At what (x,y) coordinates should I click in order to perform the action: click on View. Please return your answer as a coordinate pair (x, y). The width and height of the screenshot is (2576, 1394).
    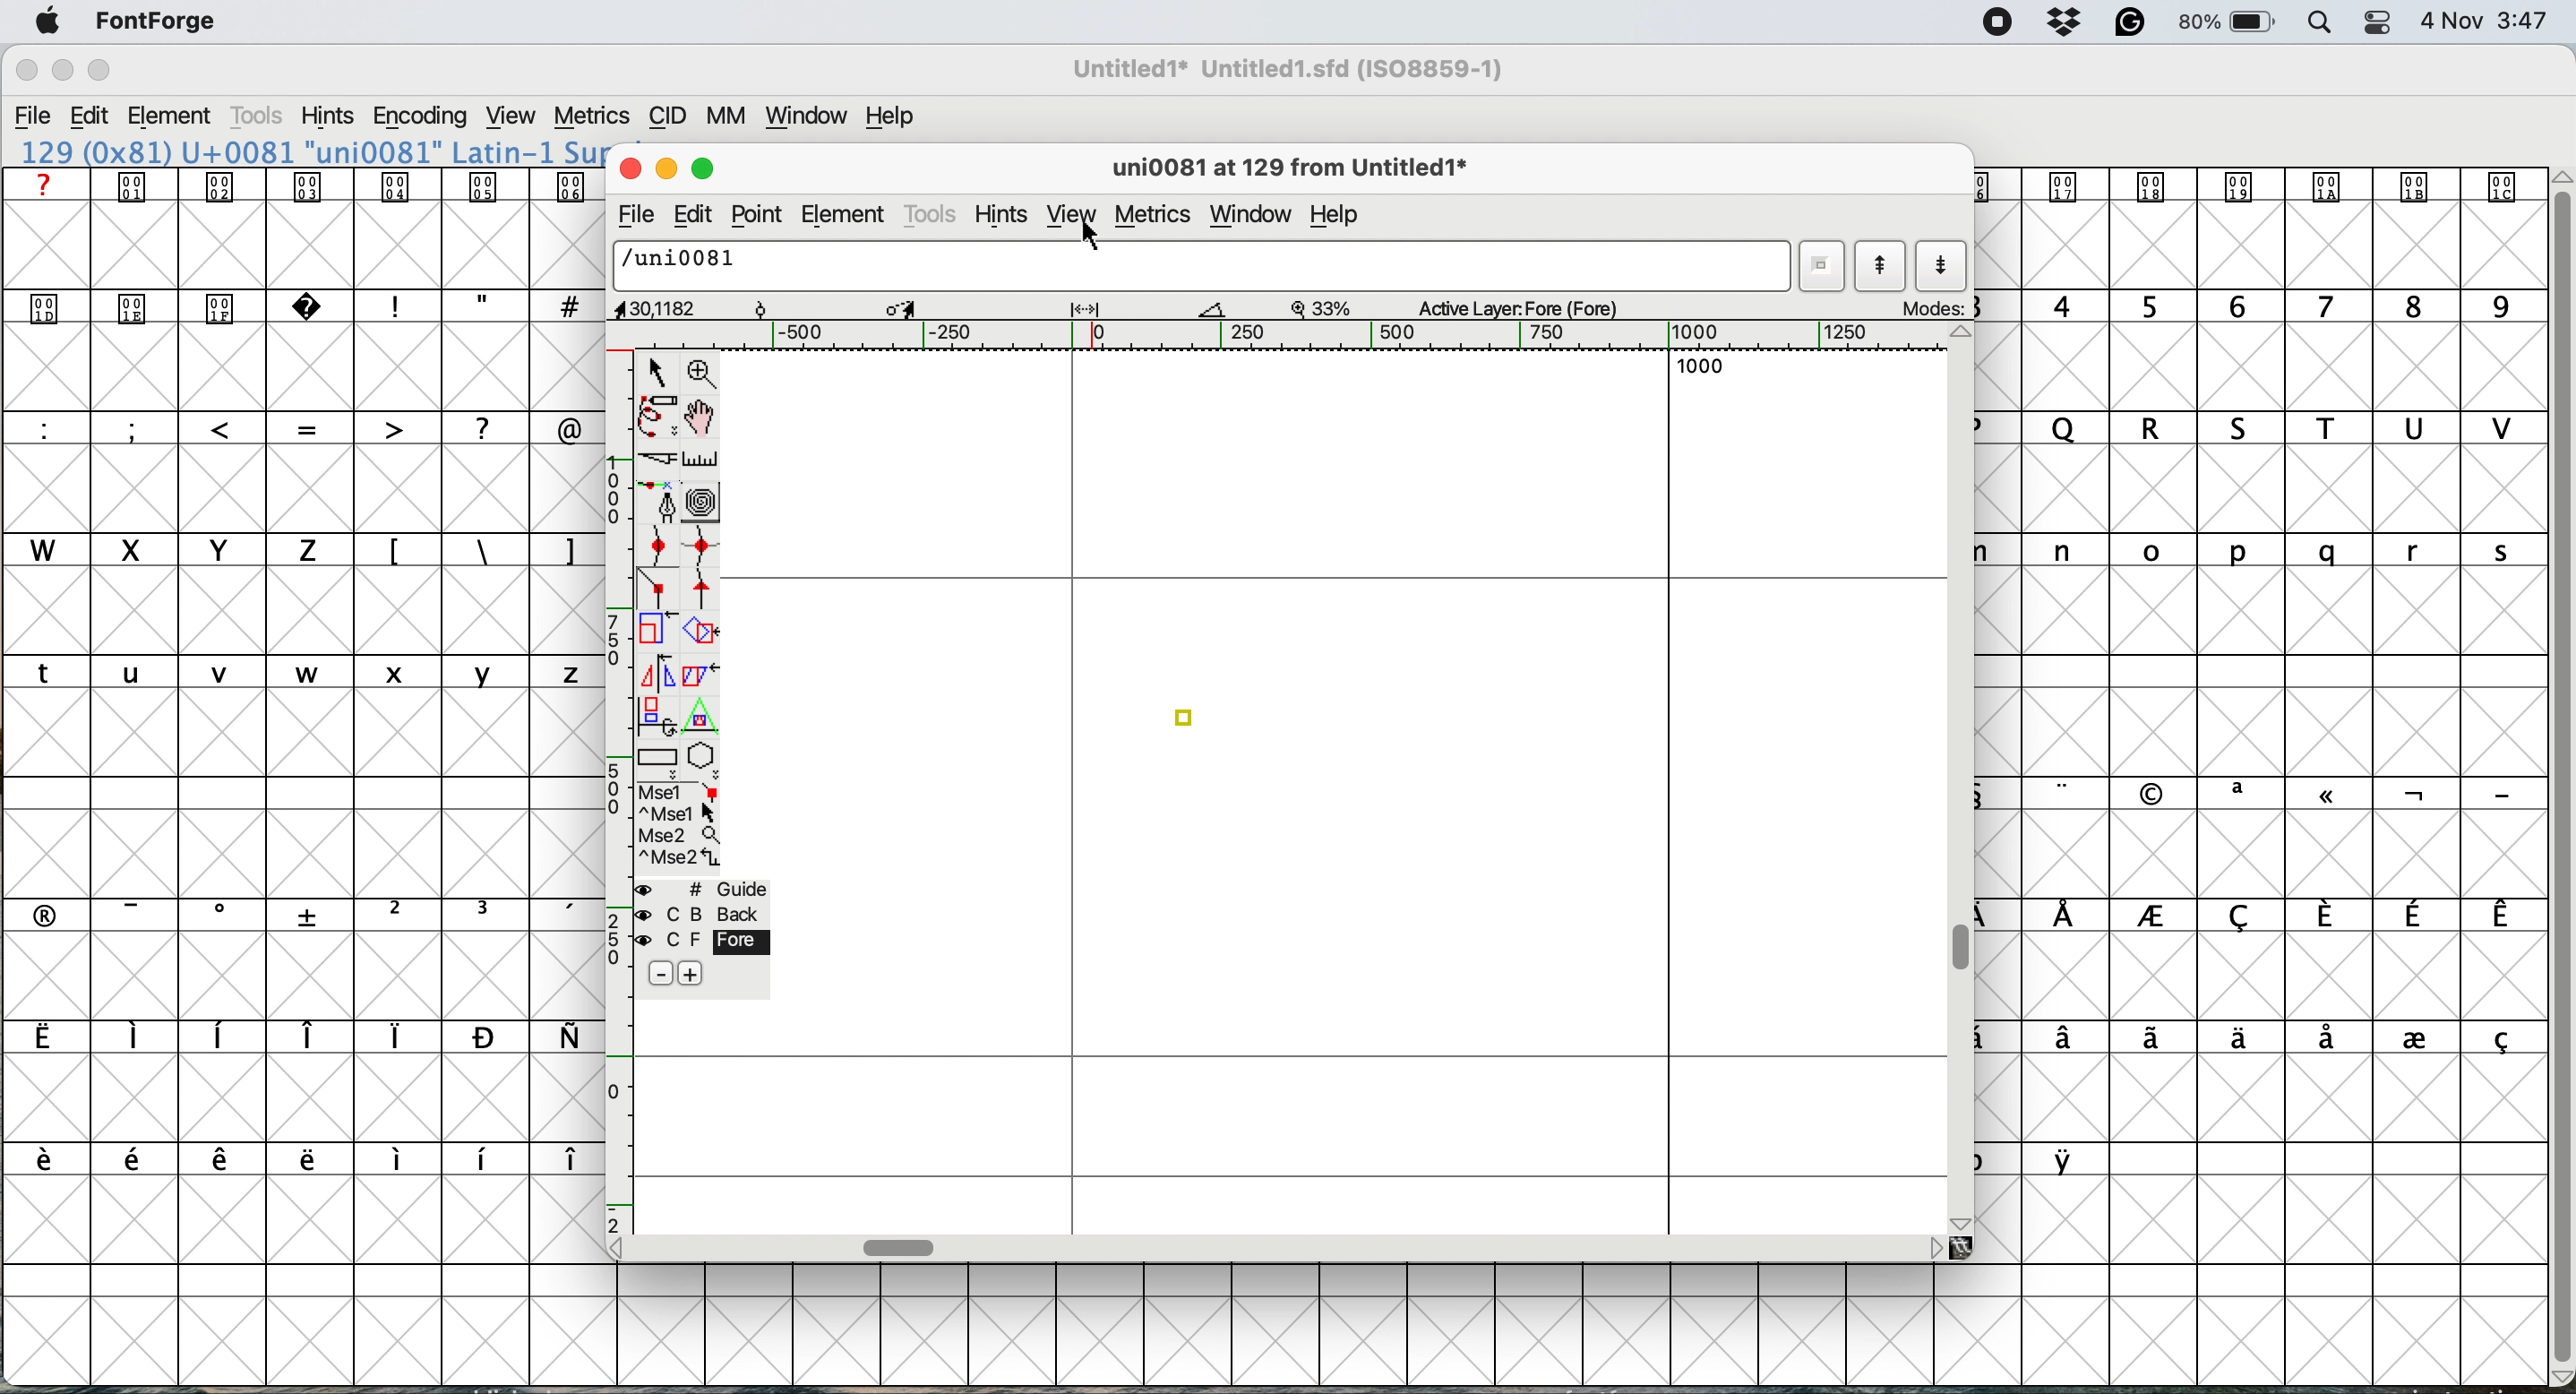
    Looking at the image, I should click on (509, 117).